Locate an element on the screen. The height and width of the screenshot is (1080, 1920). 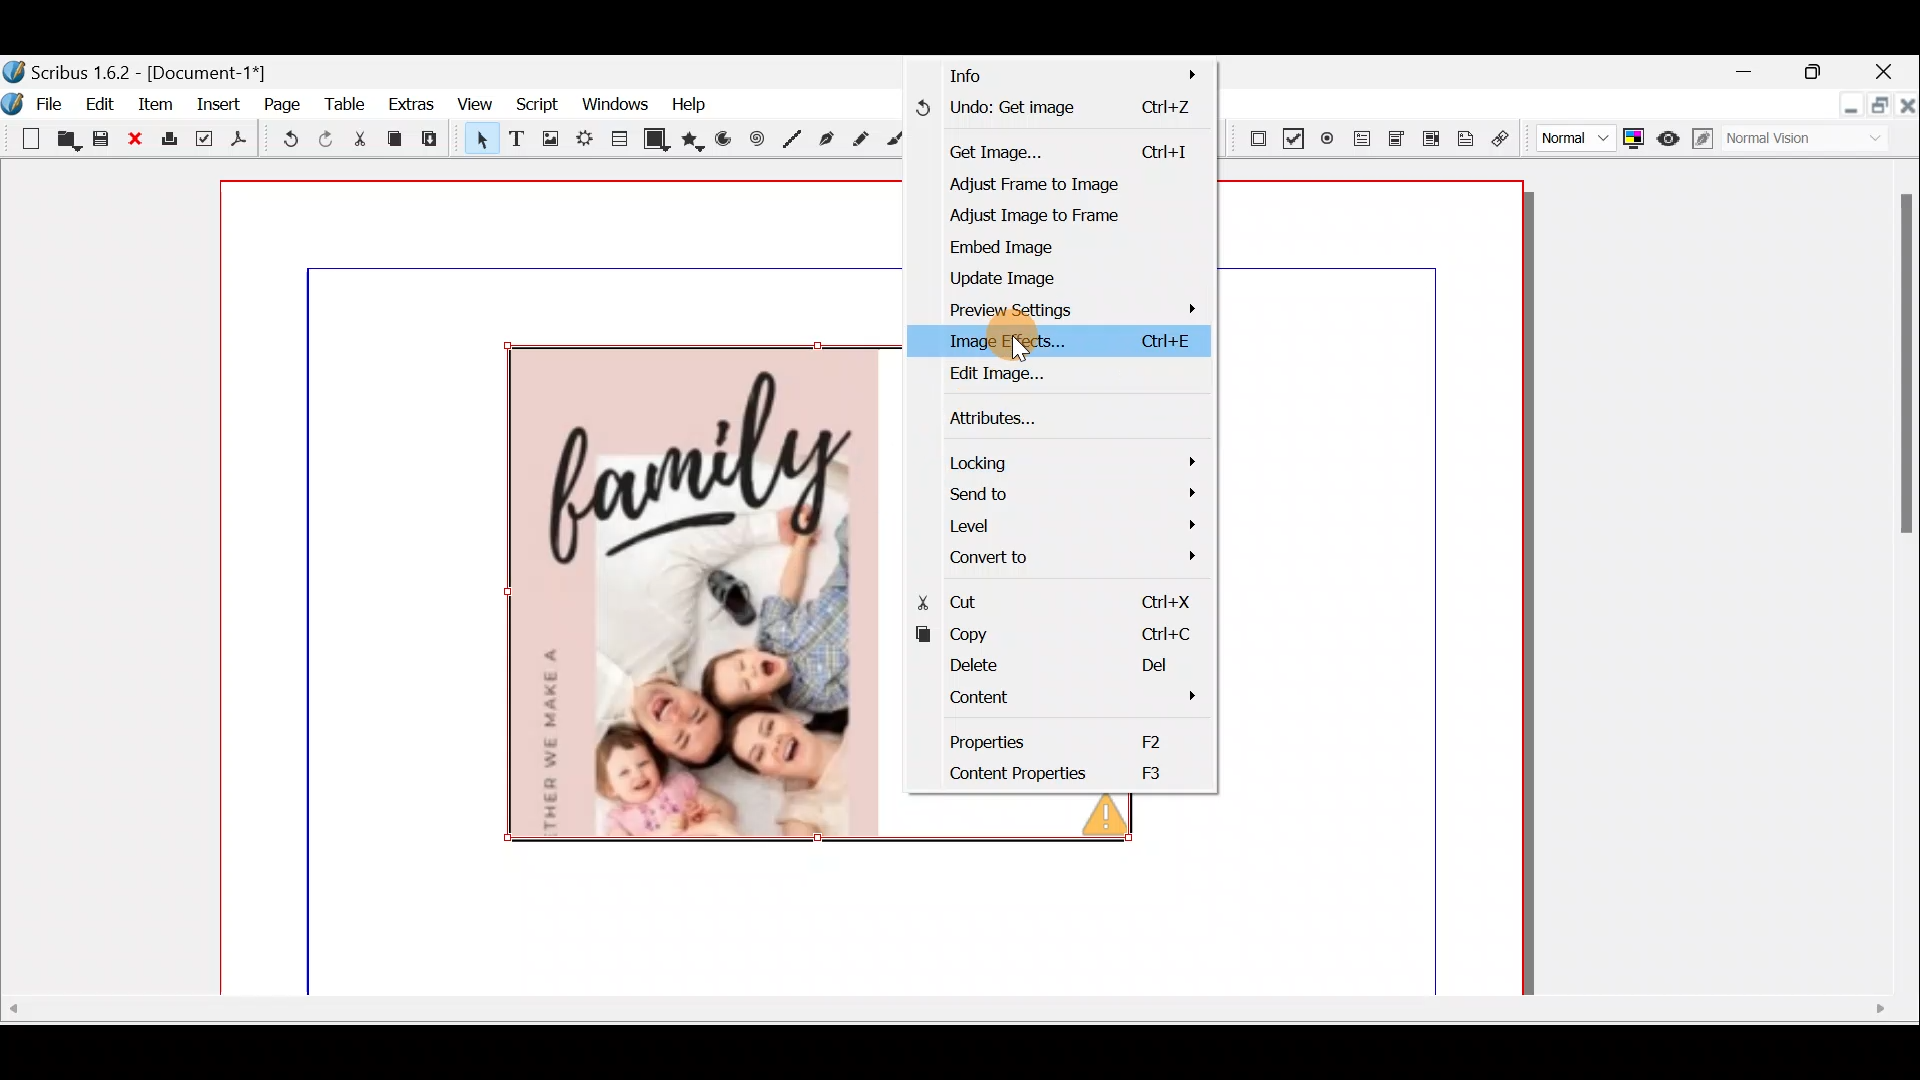
Edit in preview mode is located at coordinates (1707, 139).